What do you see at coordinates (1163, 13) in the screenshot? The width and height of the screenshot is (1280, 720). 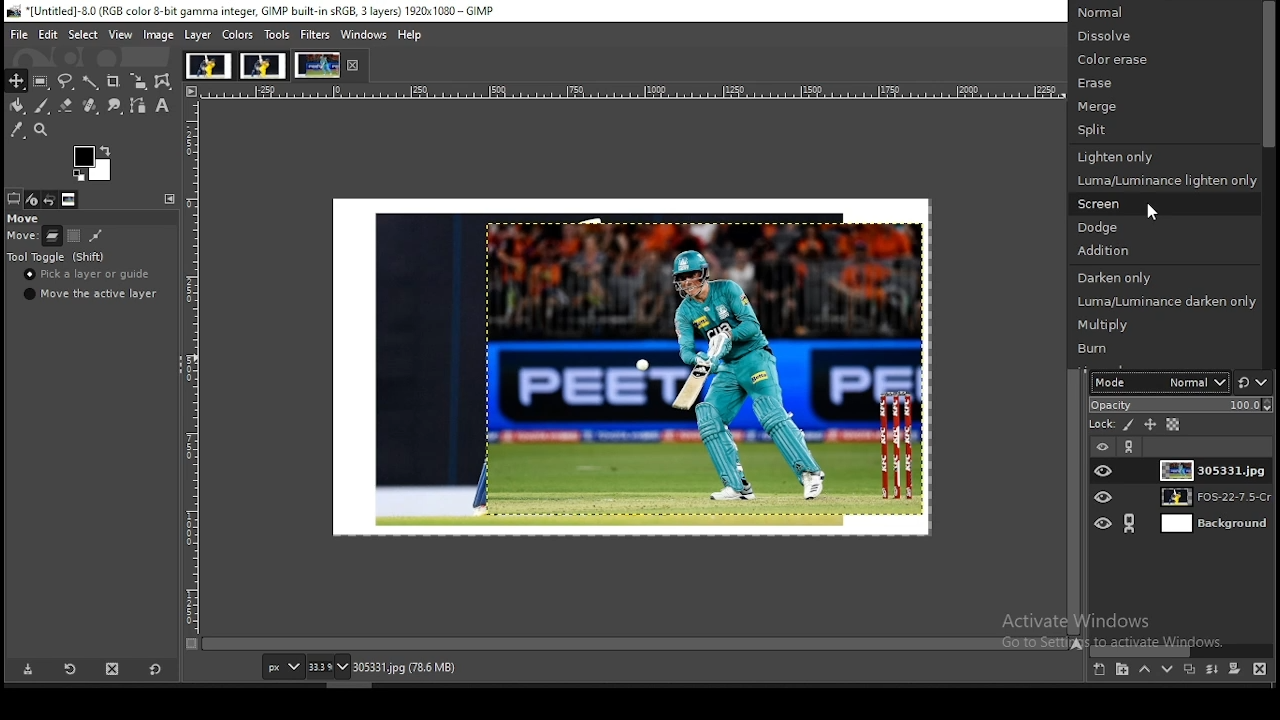 I see `normal` at bounding box center [1163, 13].